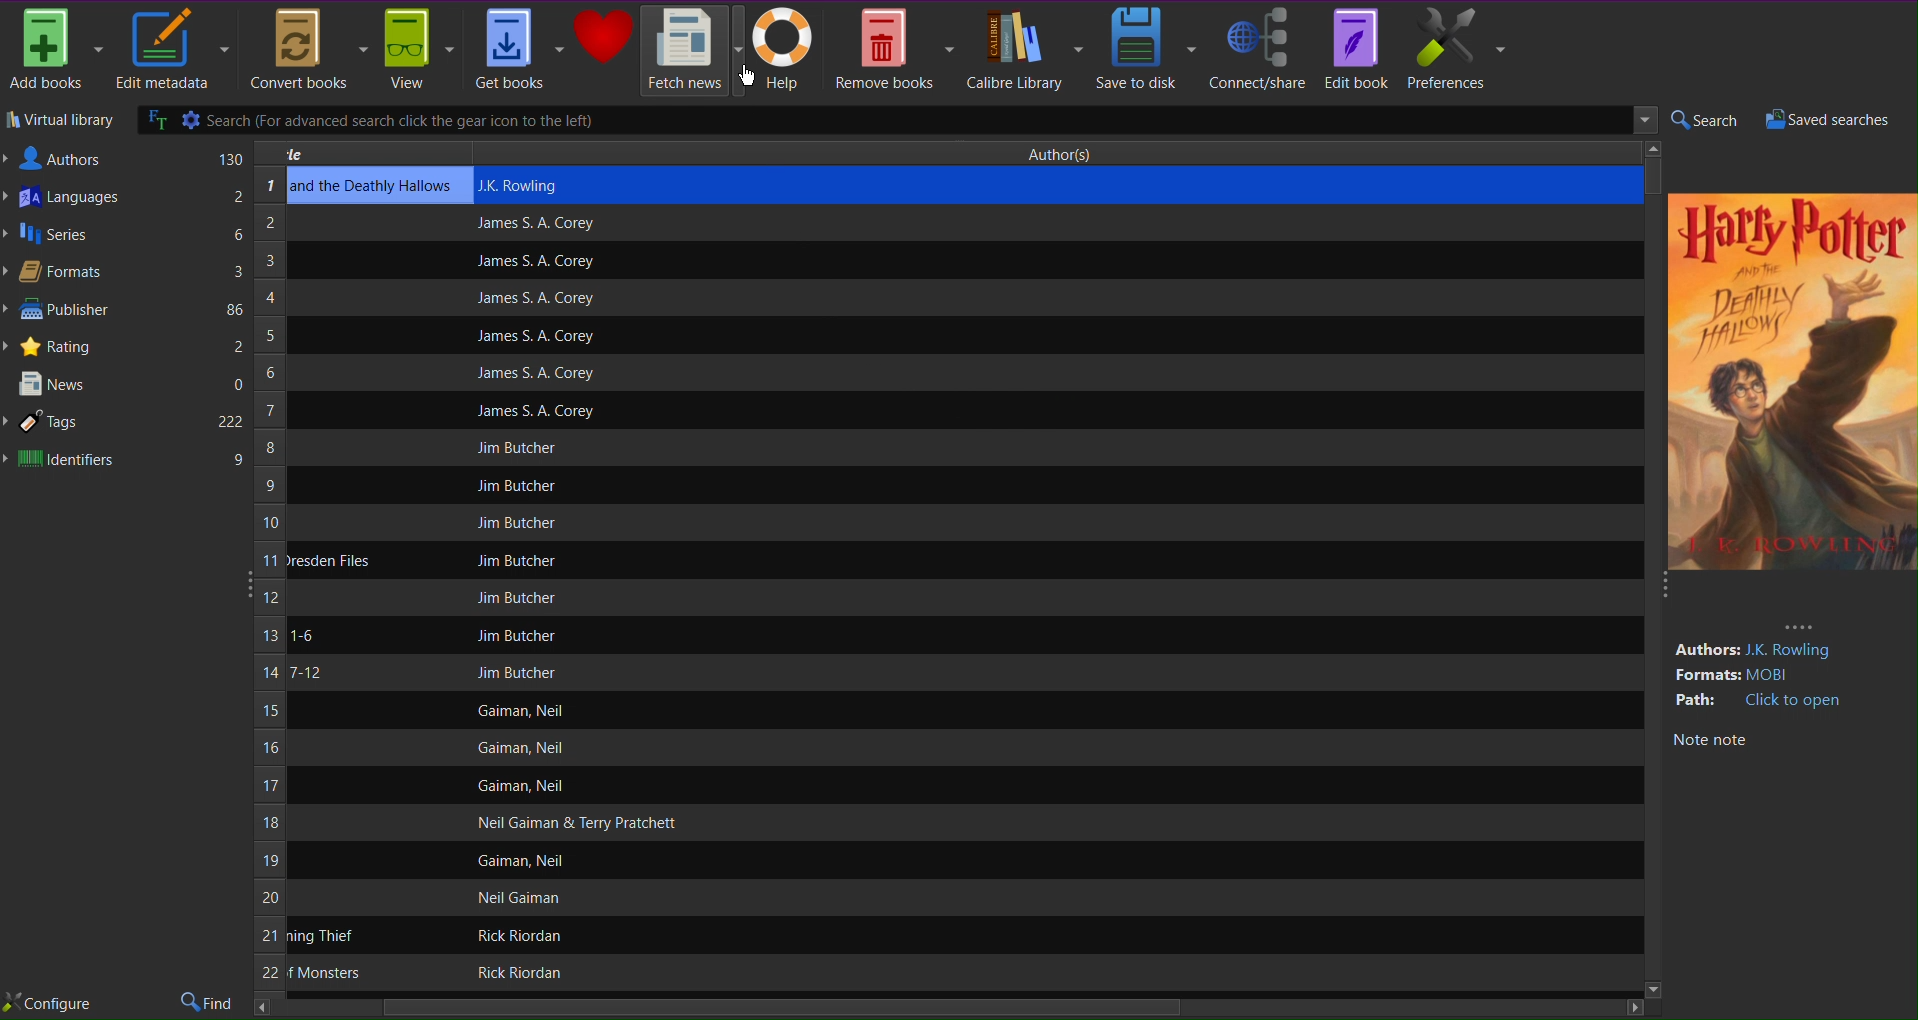 The height and width of the screenshot is (1020, 1918). What do you see at coordinates (1067, 153) in the screenshot?
I see `Author` at bounding box center [1067, 153].